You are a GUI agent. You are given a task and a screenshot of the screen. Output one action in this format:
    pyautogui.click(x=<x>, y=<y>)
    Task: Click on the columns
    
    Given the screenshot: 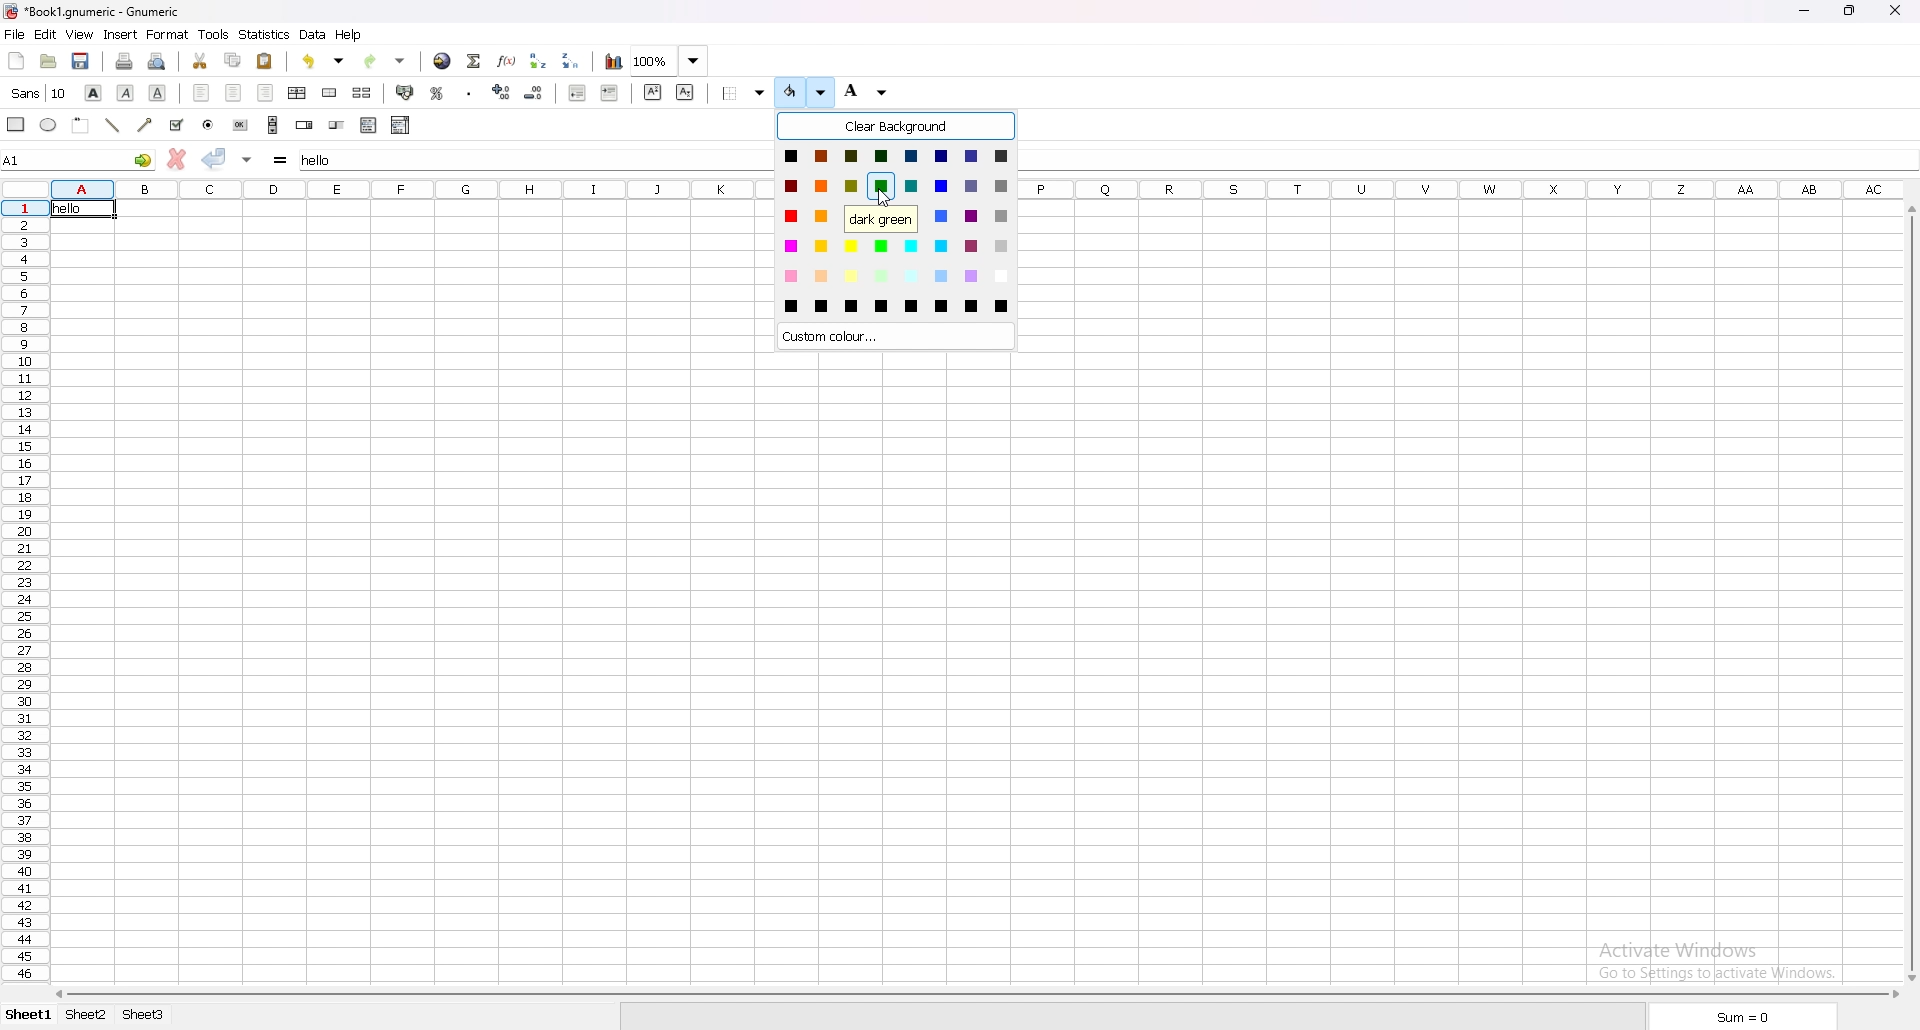 What is the action you would take?
    pyautogui.click(x=1471, y=188)
    